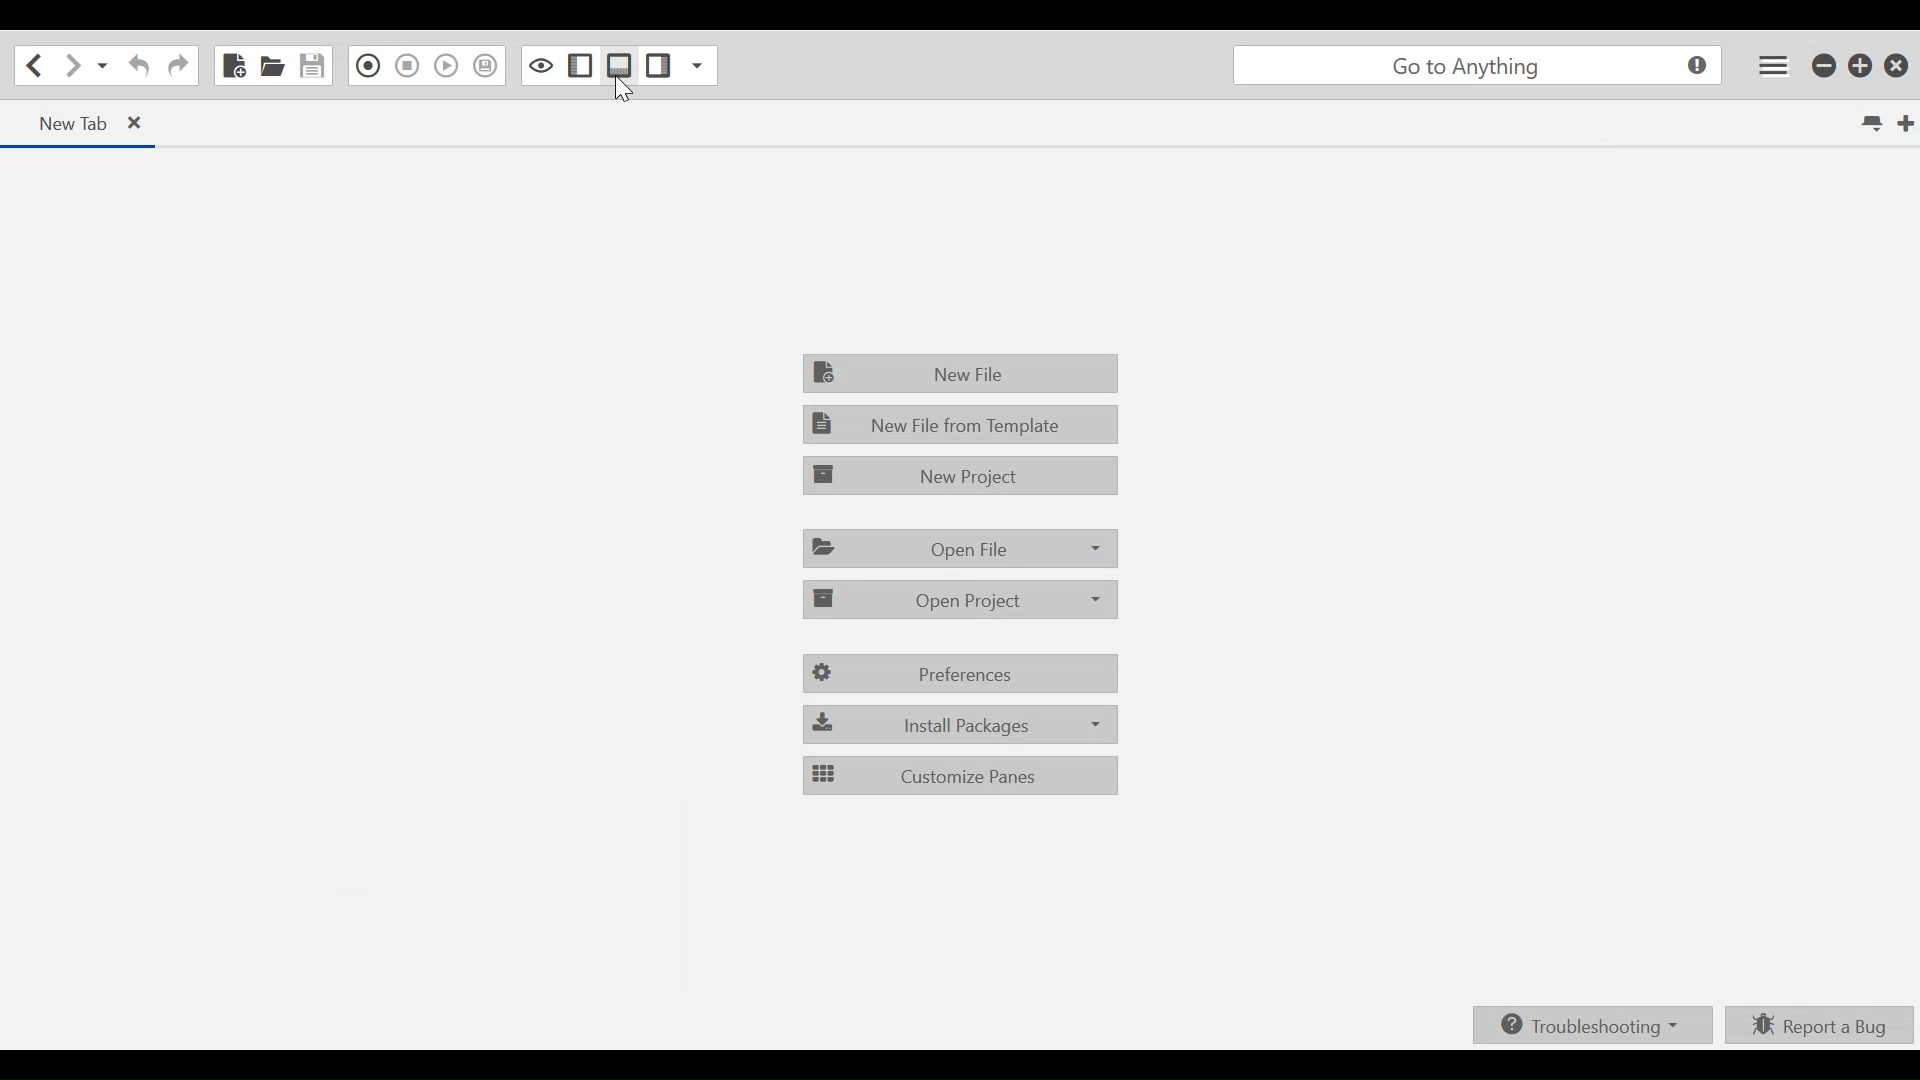 The height and width of the screenshot is (1080, 1920). What do you see at coordinates (140, 66) in the screenshot?
I see `Undo last action` at bounding box center [140, 66].